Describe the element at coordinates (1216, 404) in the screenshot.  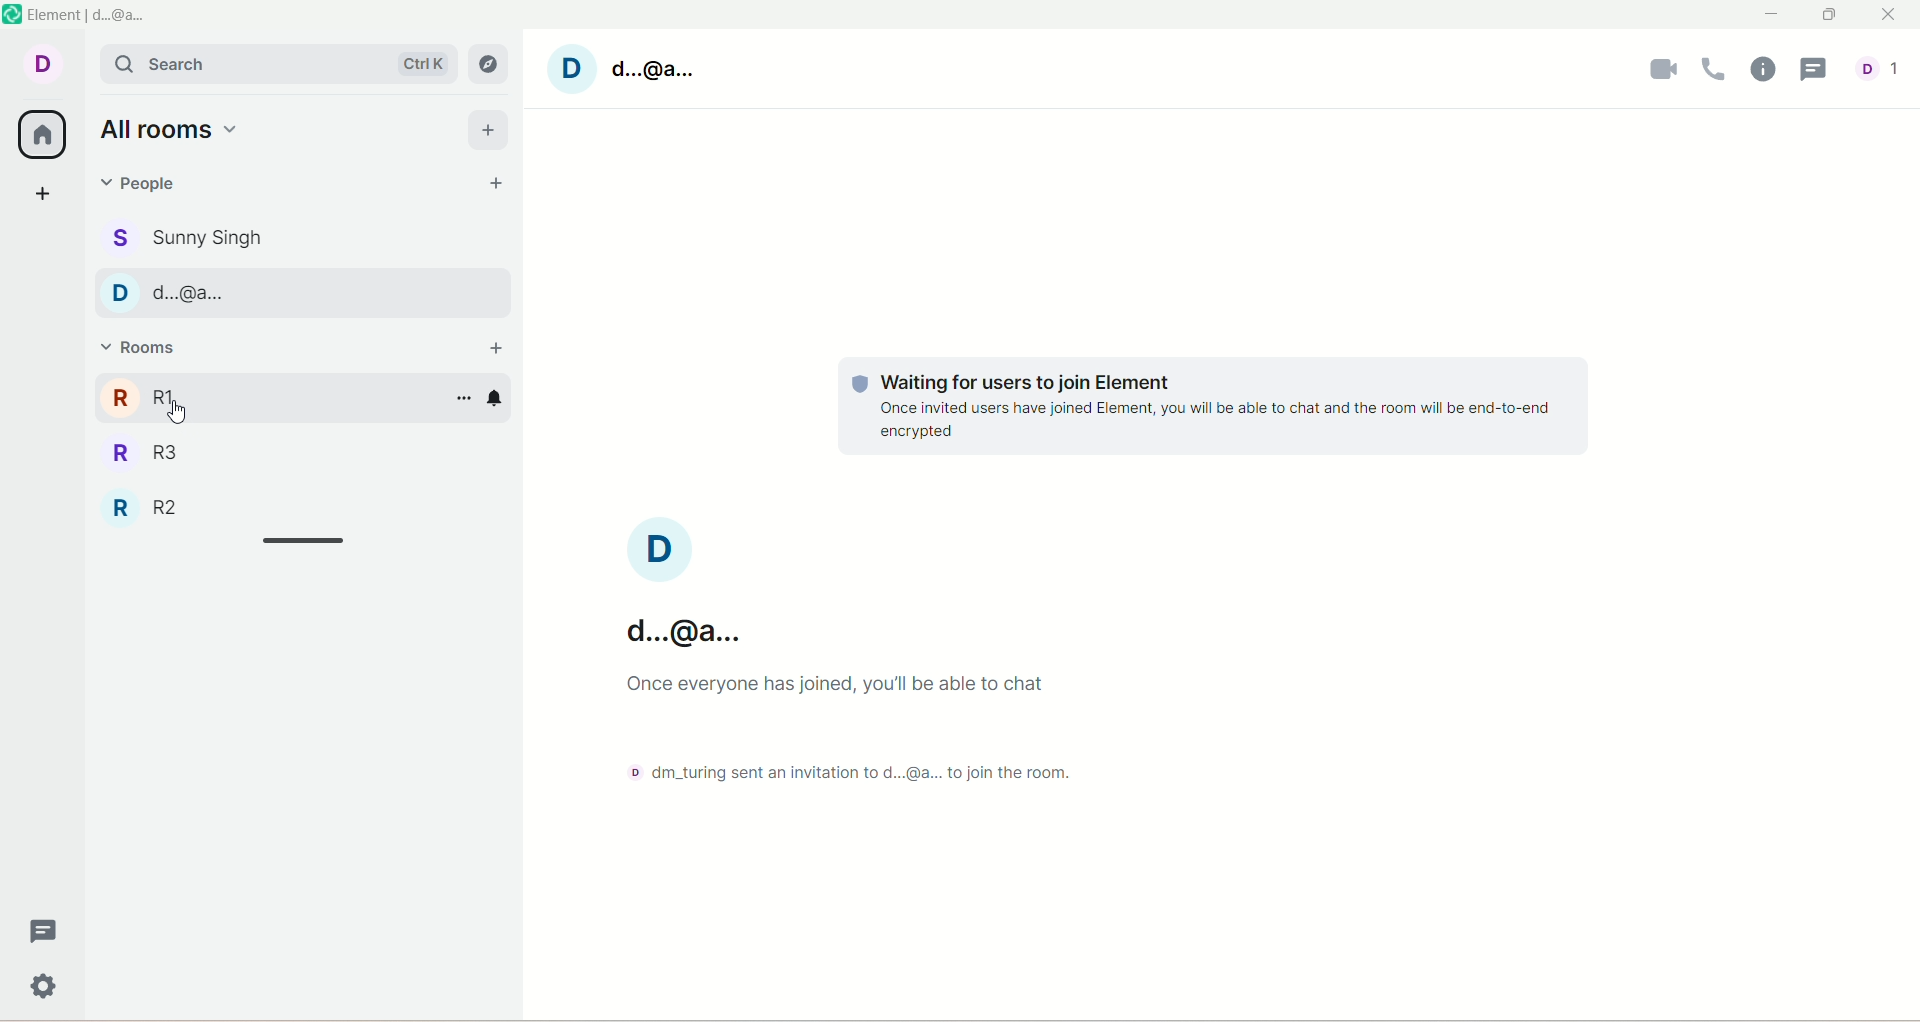
I see `text` at that location.